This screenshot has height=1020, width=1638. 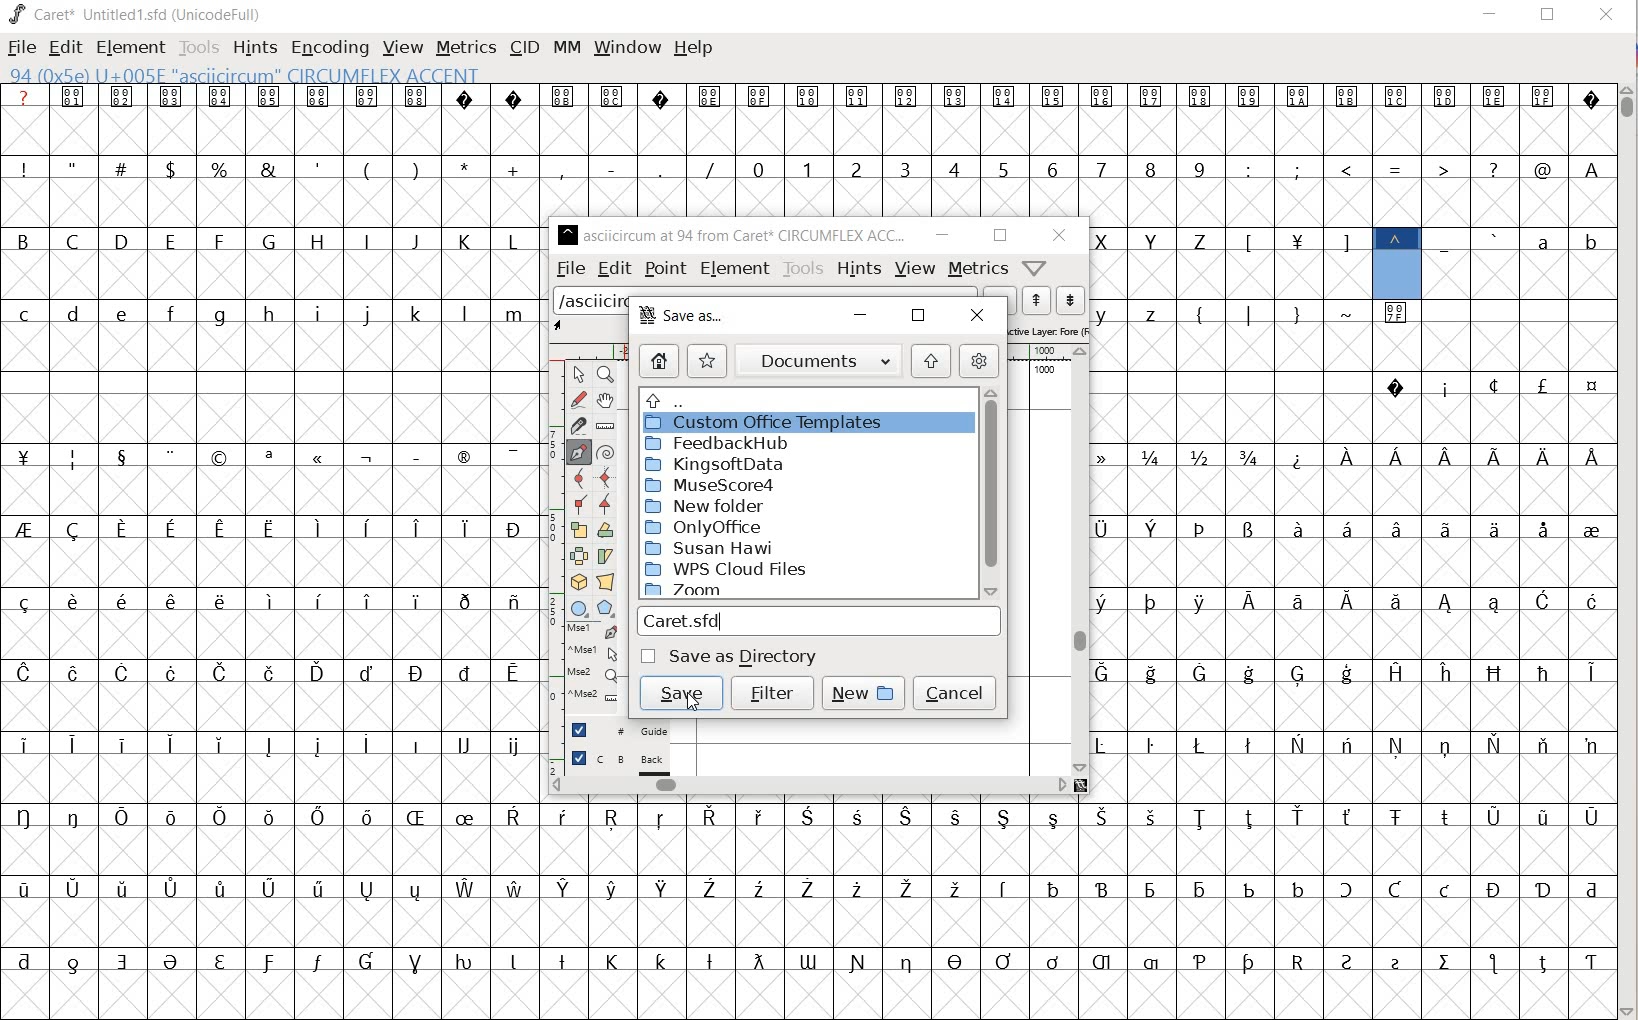 What do you see at coordinates (822, 621) in the screenshot?
I see `caret.sfd` at bounding box center [822, 621].